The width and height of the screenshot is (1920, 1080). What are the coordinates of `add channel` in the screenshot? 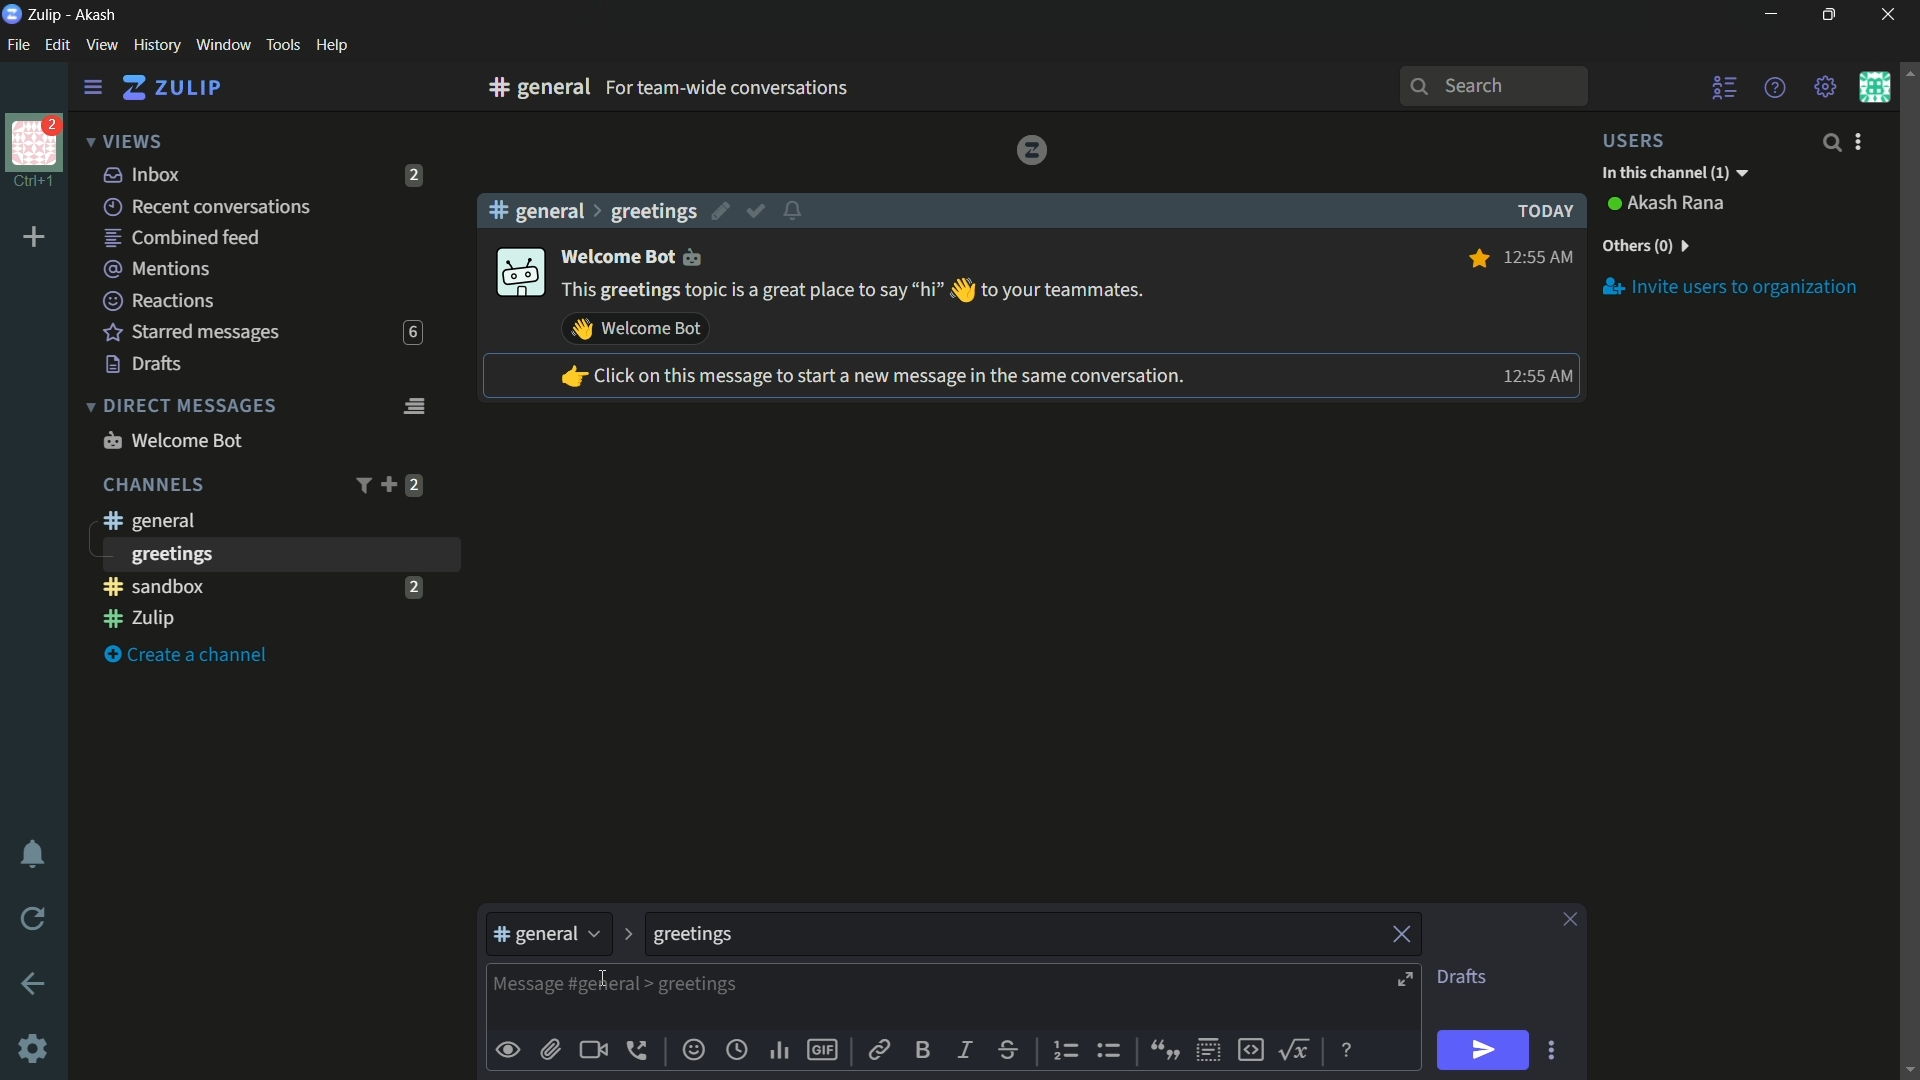 It's located at (388, 484).